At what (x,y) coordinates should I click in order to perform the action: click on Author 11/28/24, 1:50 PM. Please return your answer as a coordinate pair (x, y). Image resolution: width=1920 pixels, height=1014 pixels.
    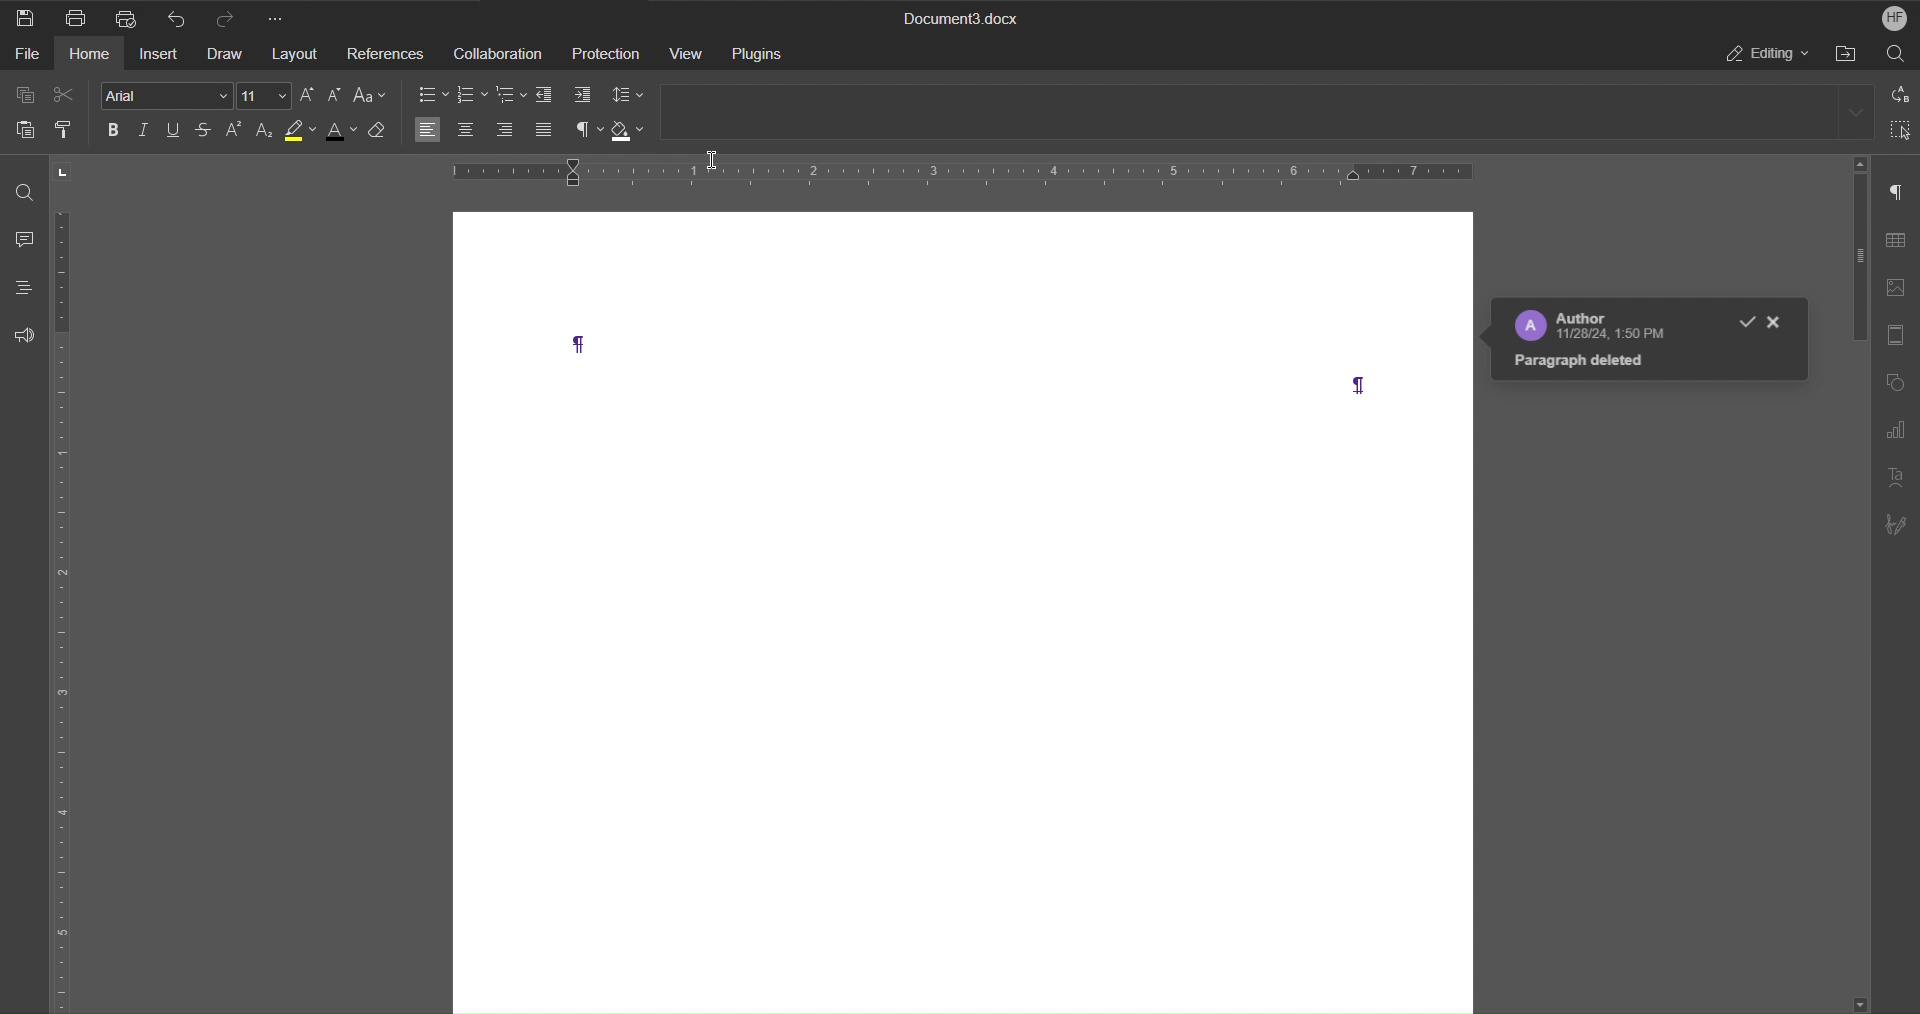
    Looking at the image, I should click on (1614, 322).